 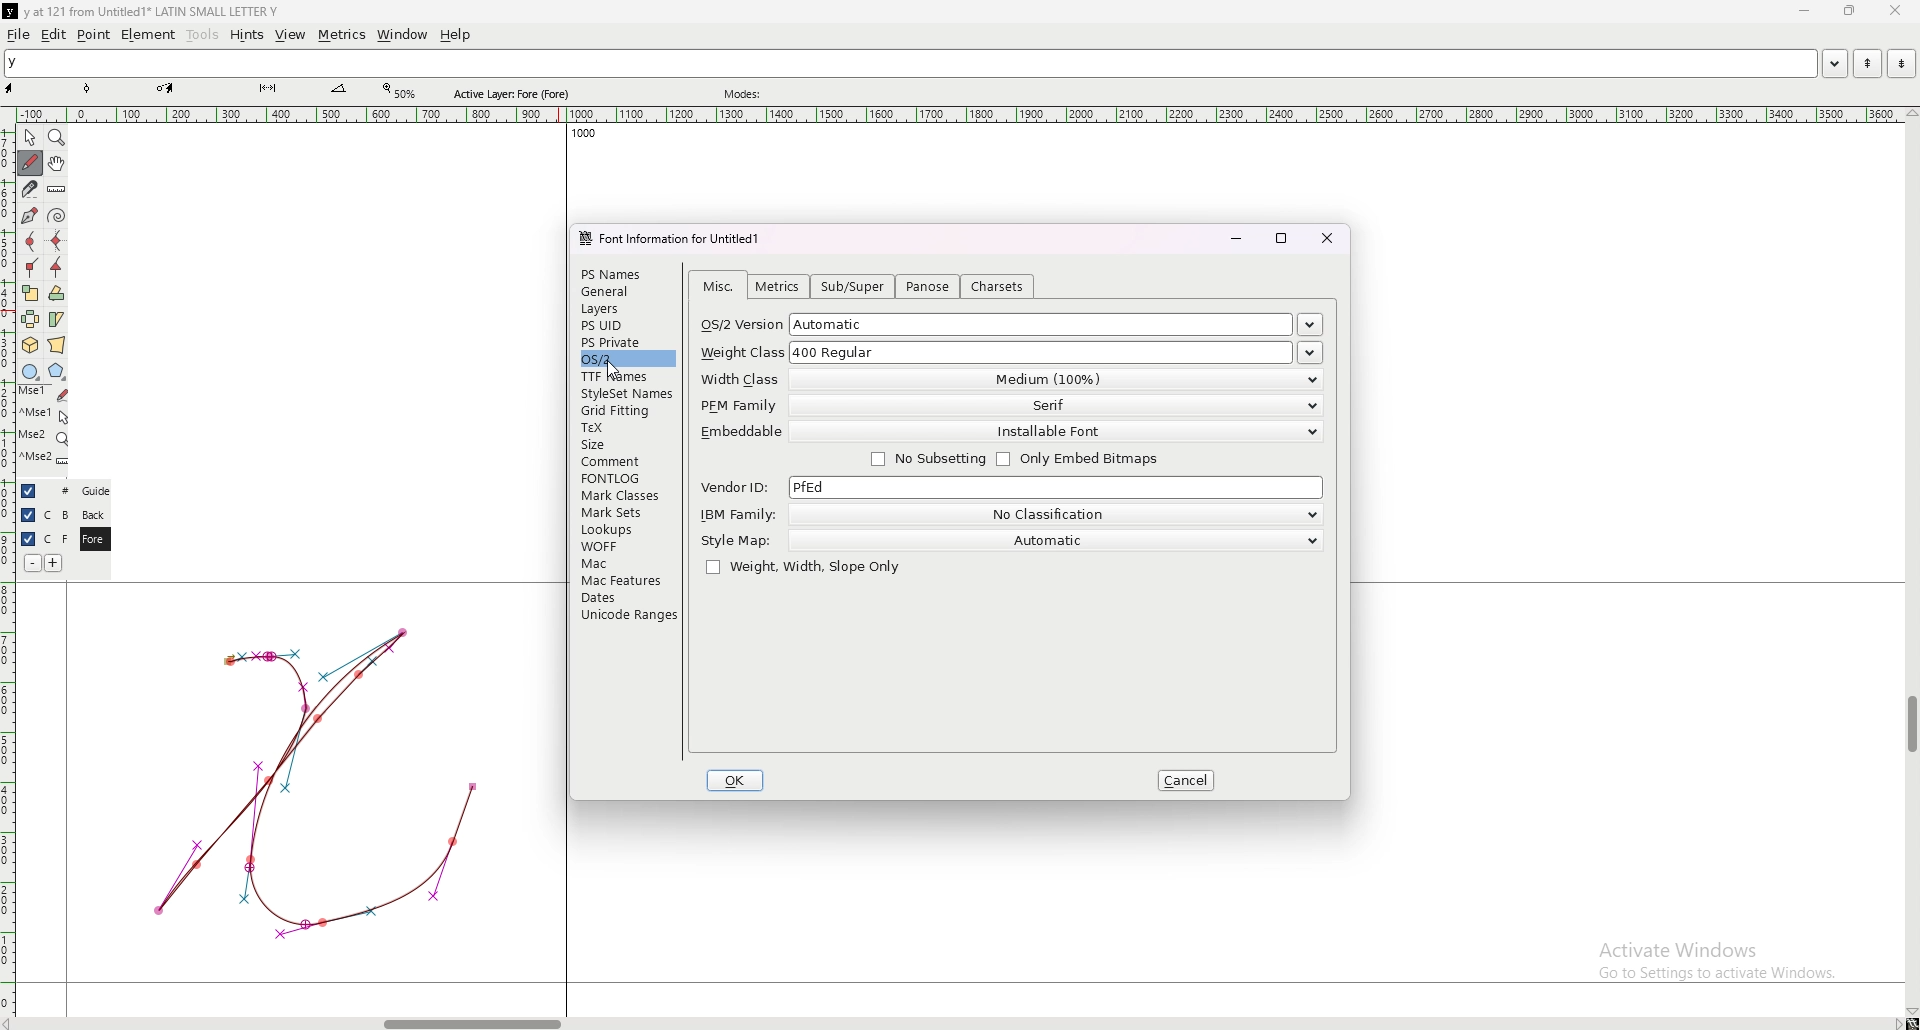 What do you see at coordinates (1009, 433) in the screenshot?
I see `embeddable installable font` at bounding box center [1009, 433].